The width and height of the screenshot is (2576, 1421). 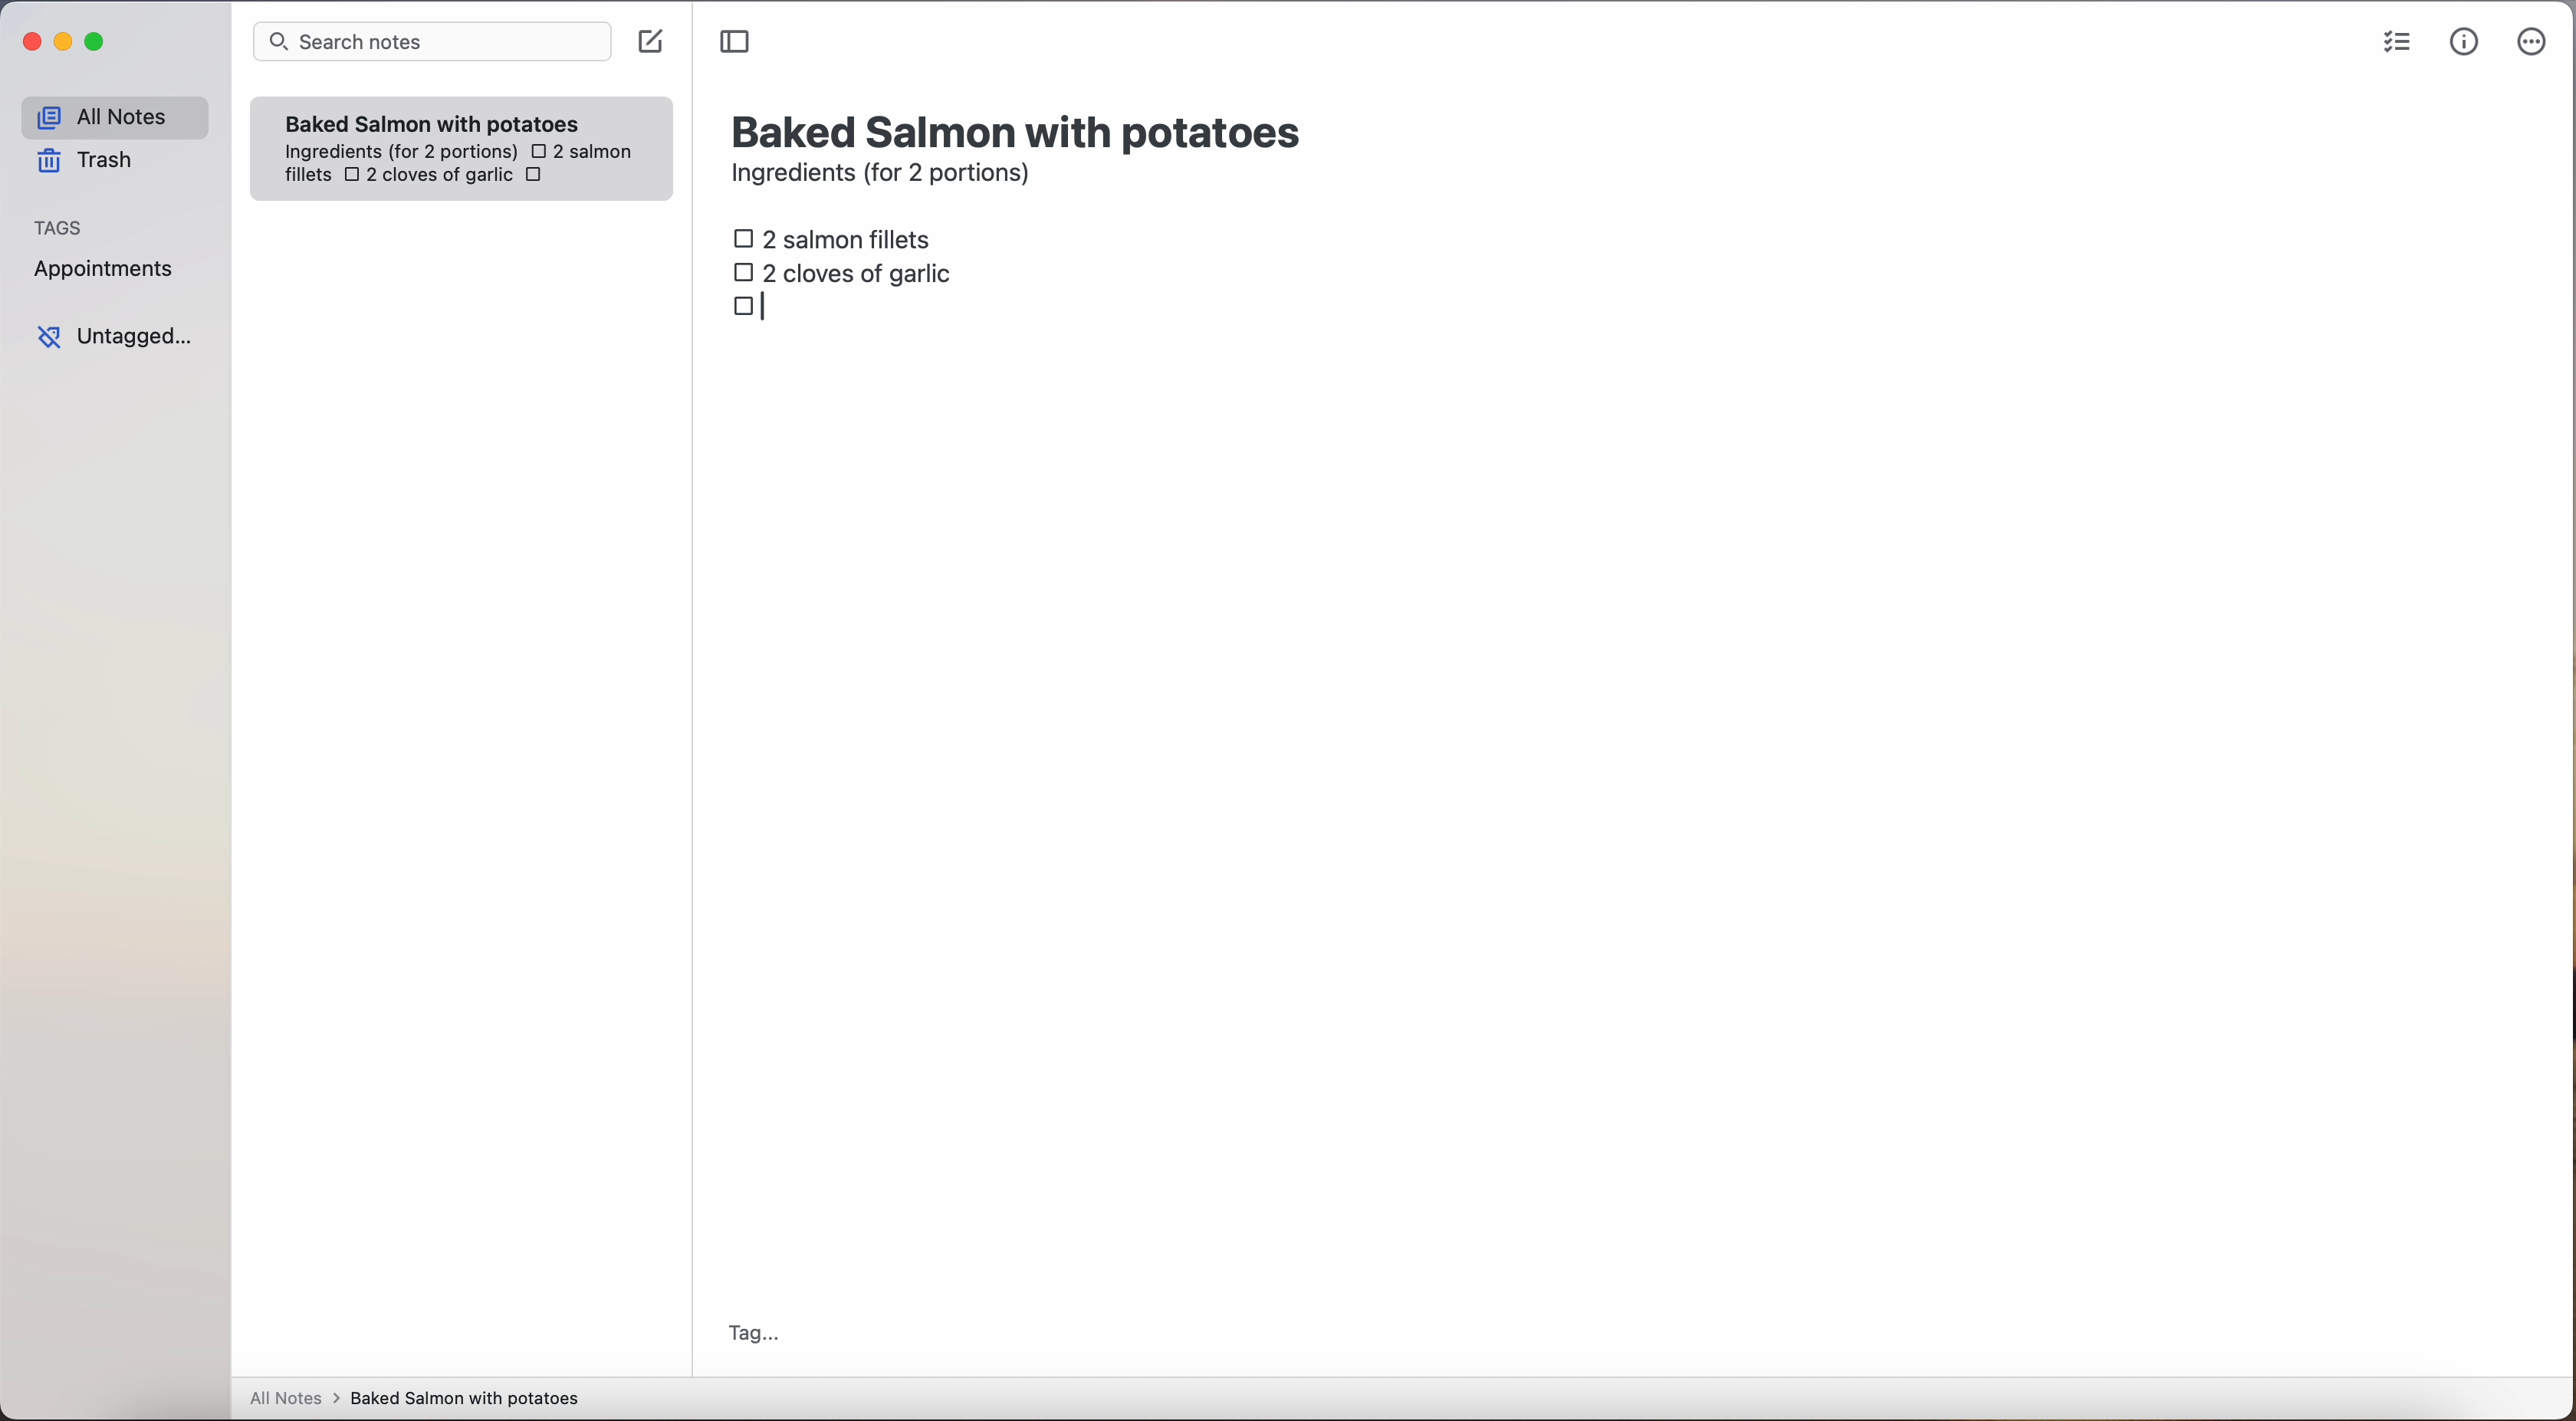 I want to click on 2 cloves of garlic, so click(x=848, y=270).